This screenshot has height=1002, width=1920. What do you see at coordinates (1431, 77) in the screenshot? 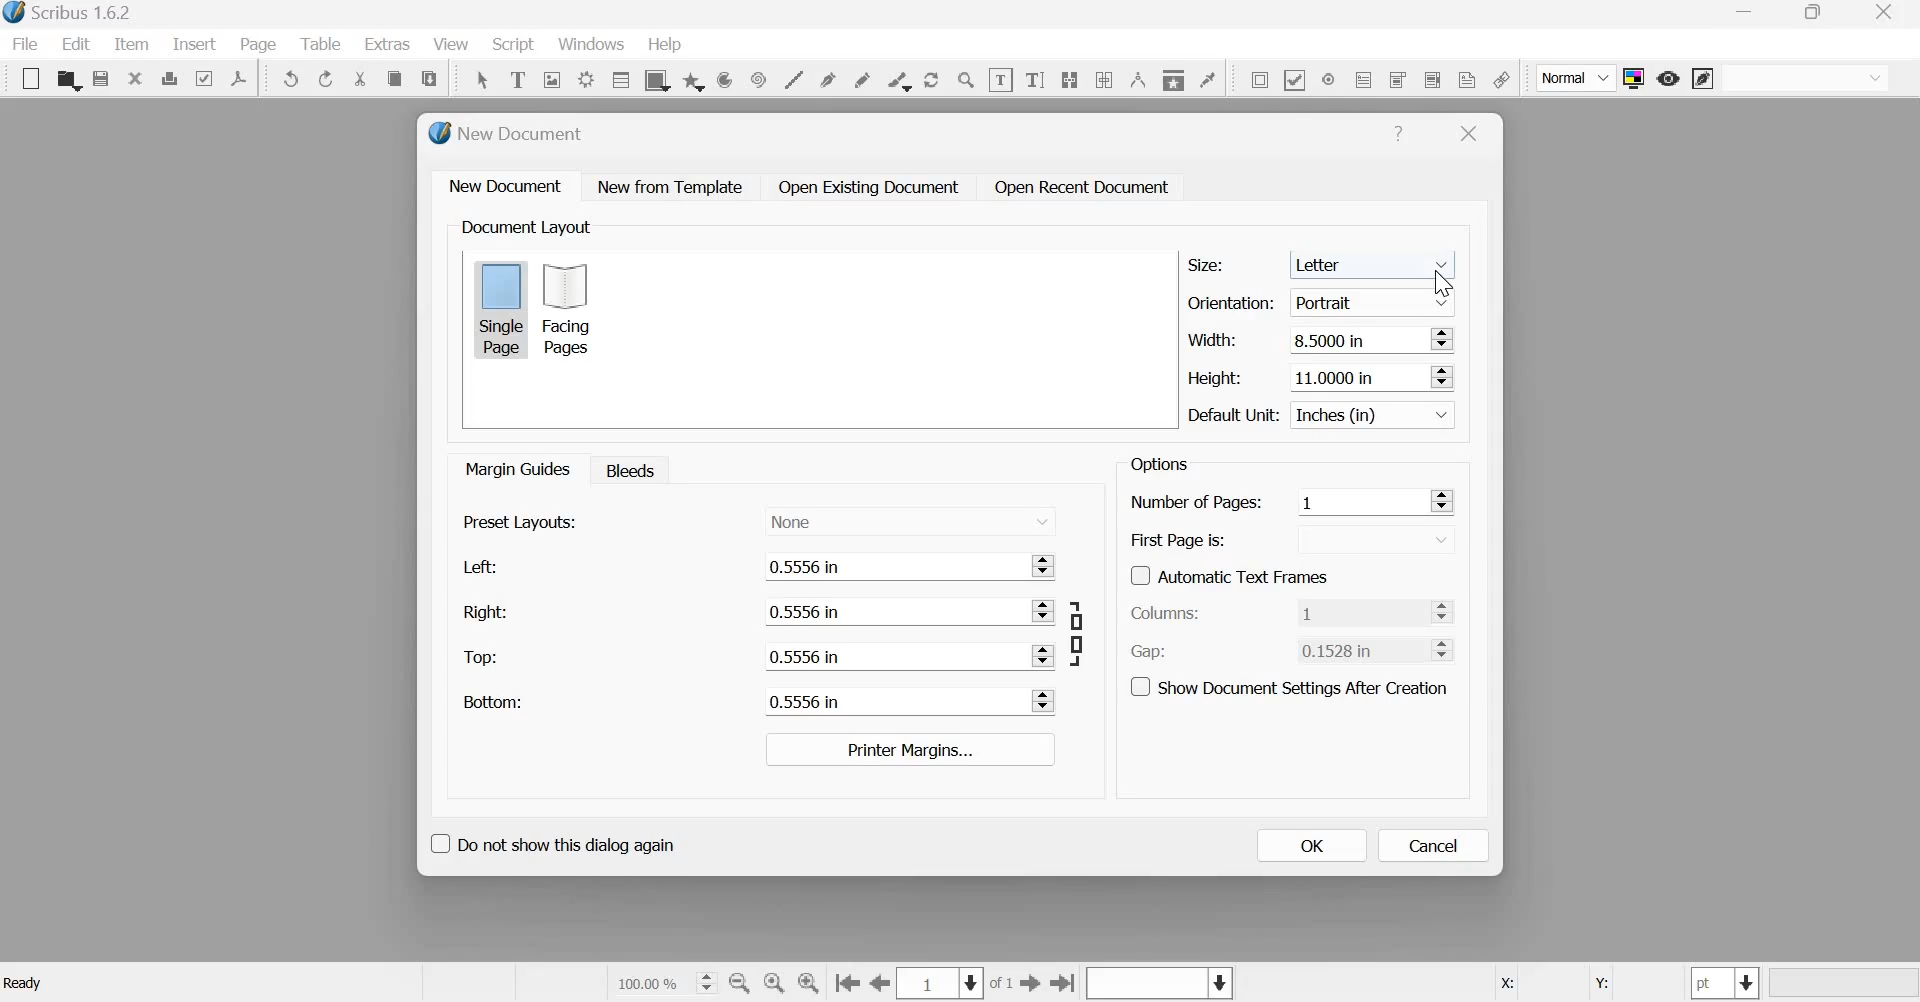
I see `PDF list box` at bounding box center [1431, 77].